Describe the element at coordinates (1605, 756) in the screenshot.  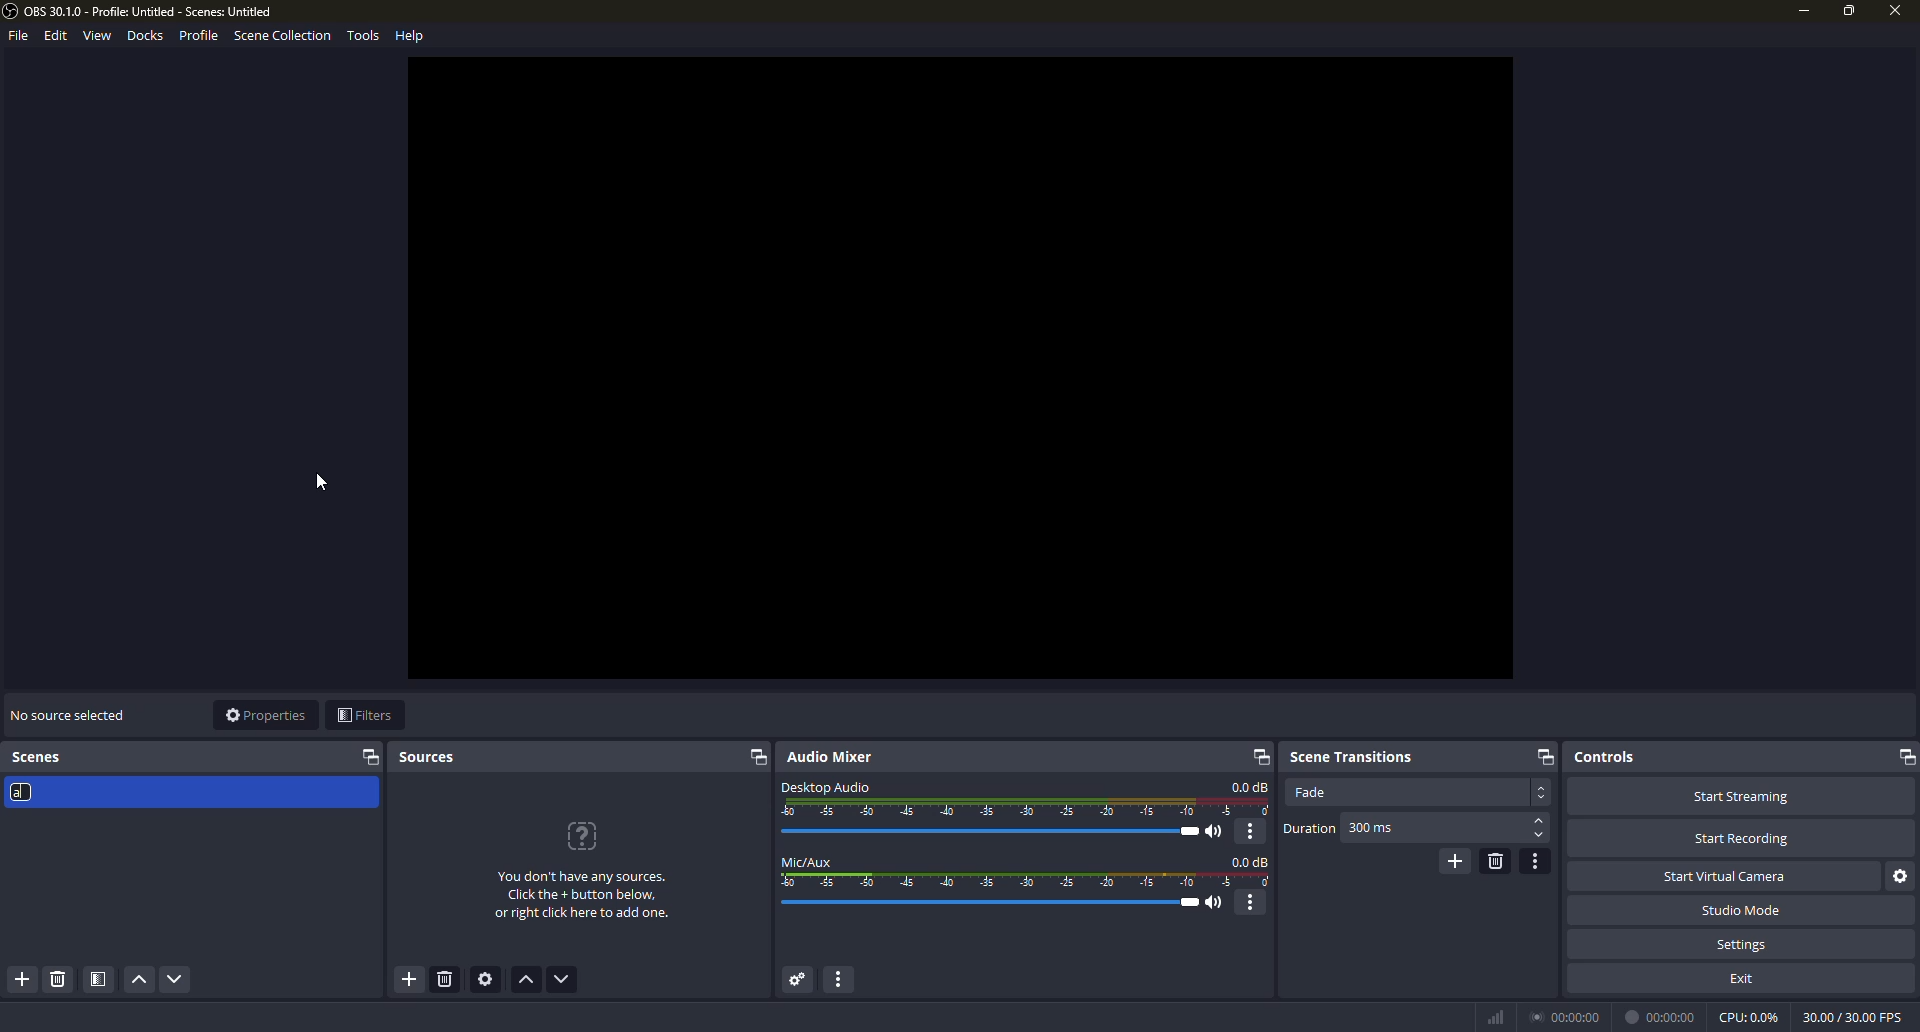
I see `controls` at that location.